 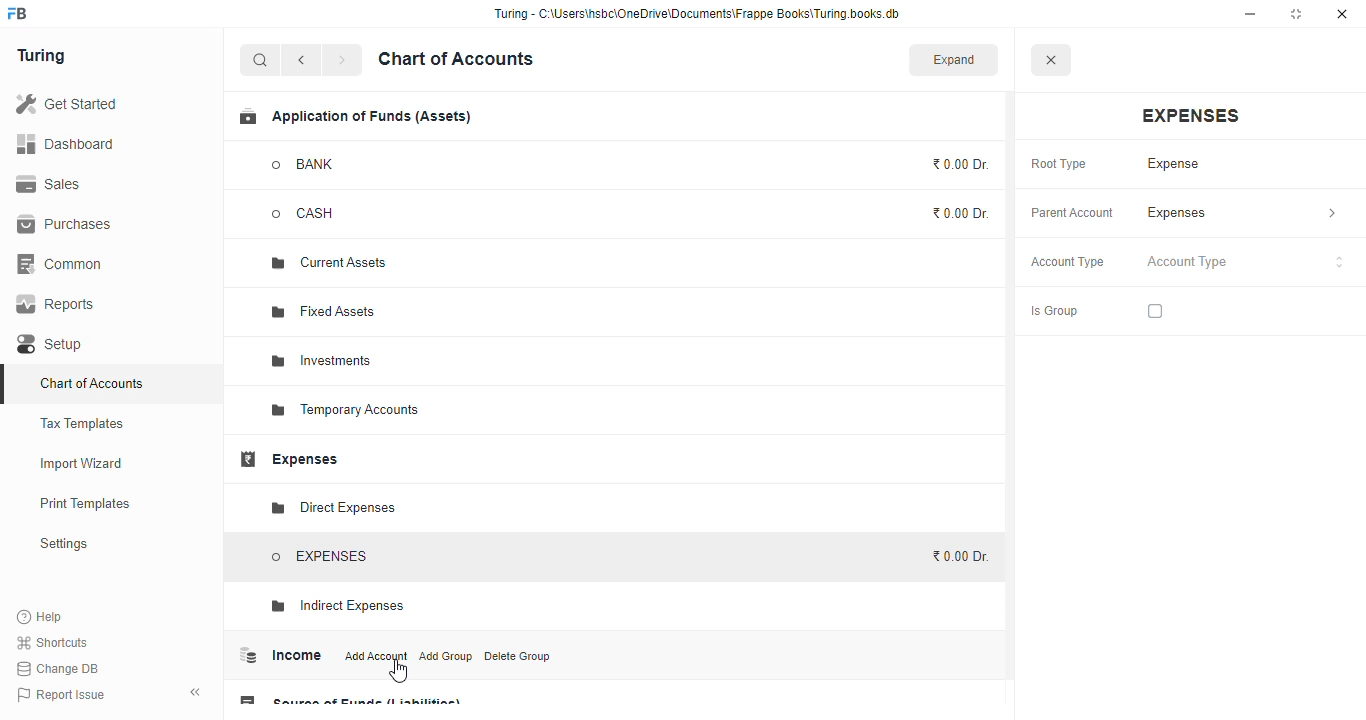 What do you see at coordinates (60, 694) in the screenshot?
I see `report issue` at bounding box center [60, 694].